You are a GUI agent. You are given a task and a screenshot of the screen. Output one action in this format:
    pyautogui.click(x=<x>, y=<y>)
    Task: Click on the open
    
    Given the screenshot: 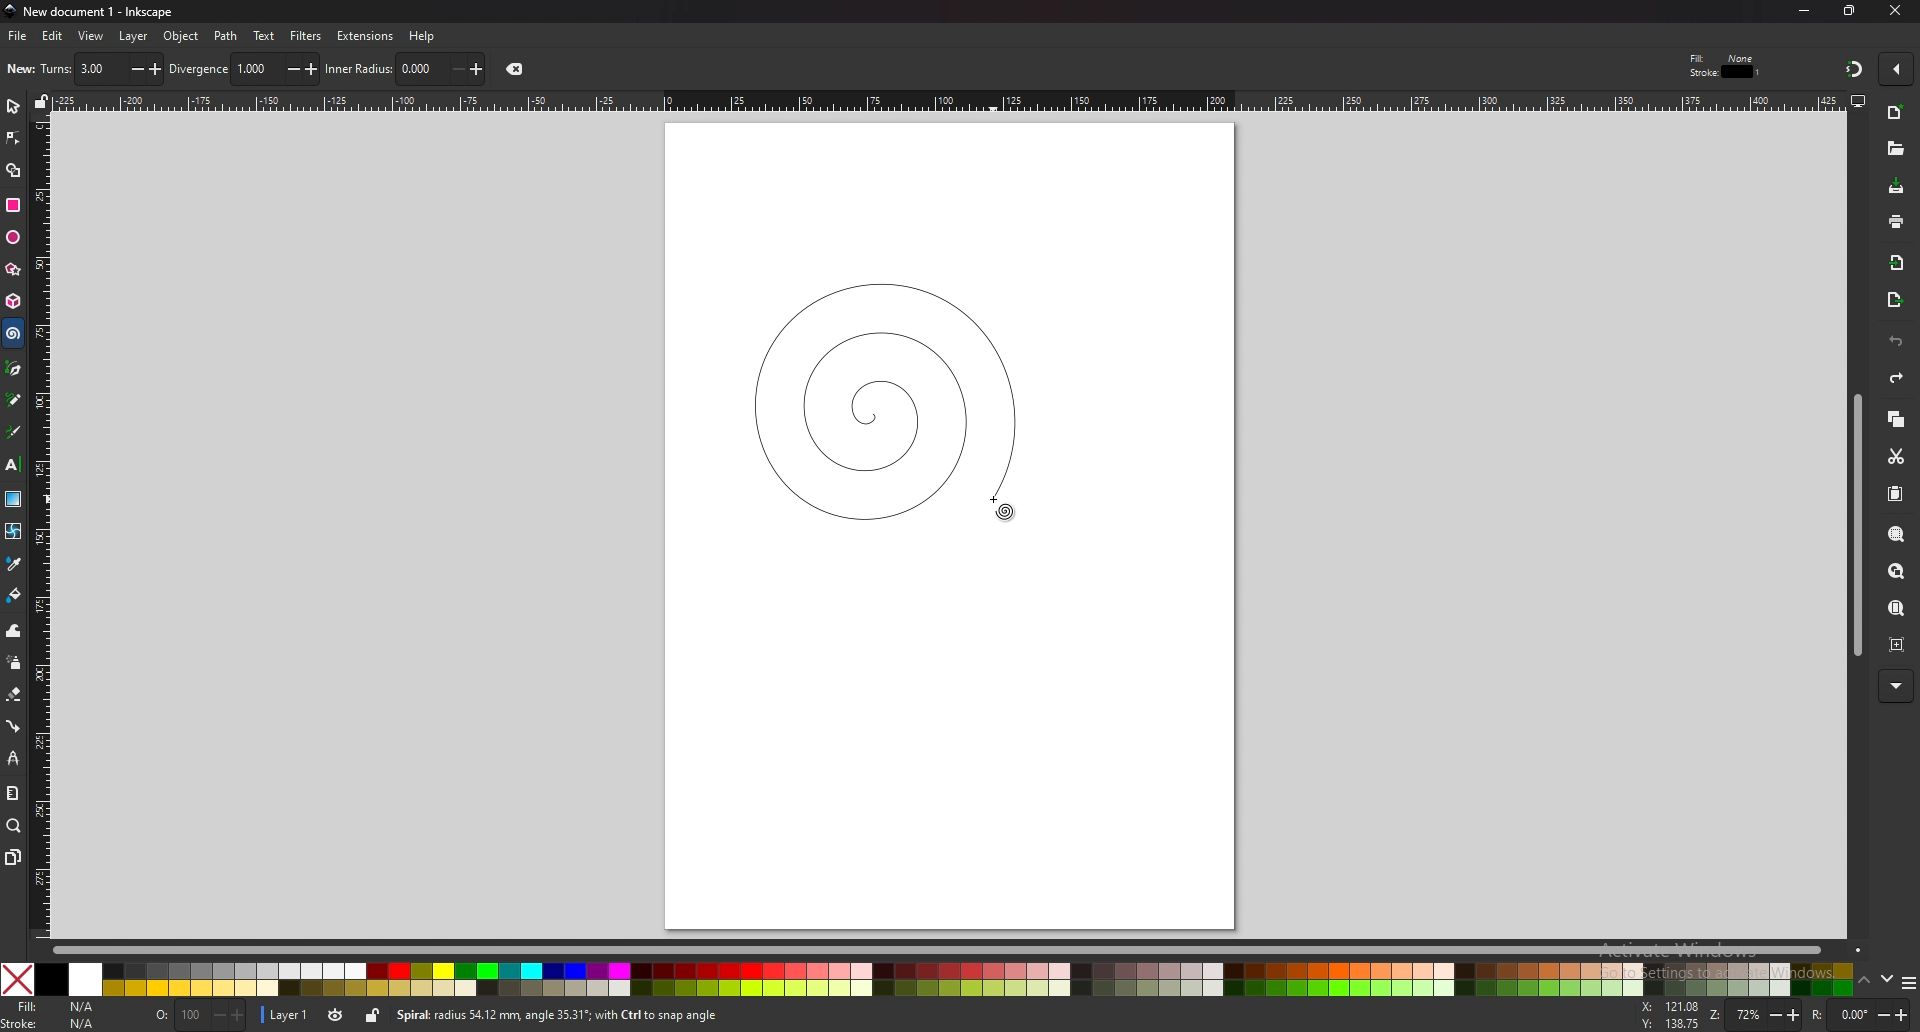 What is the action you would take?
    pyautogui.click(x=1895, y=151)
    